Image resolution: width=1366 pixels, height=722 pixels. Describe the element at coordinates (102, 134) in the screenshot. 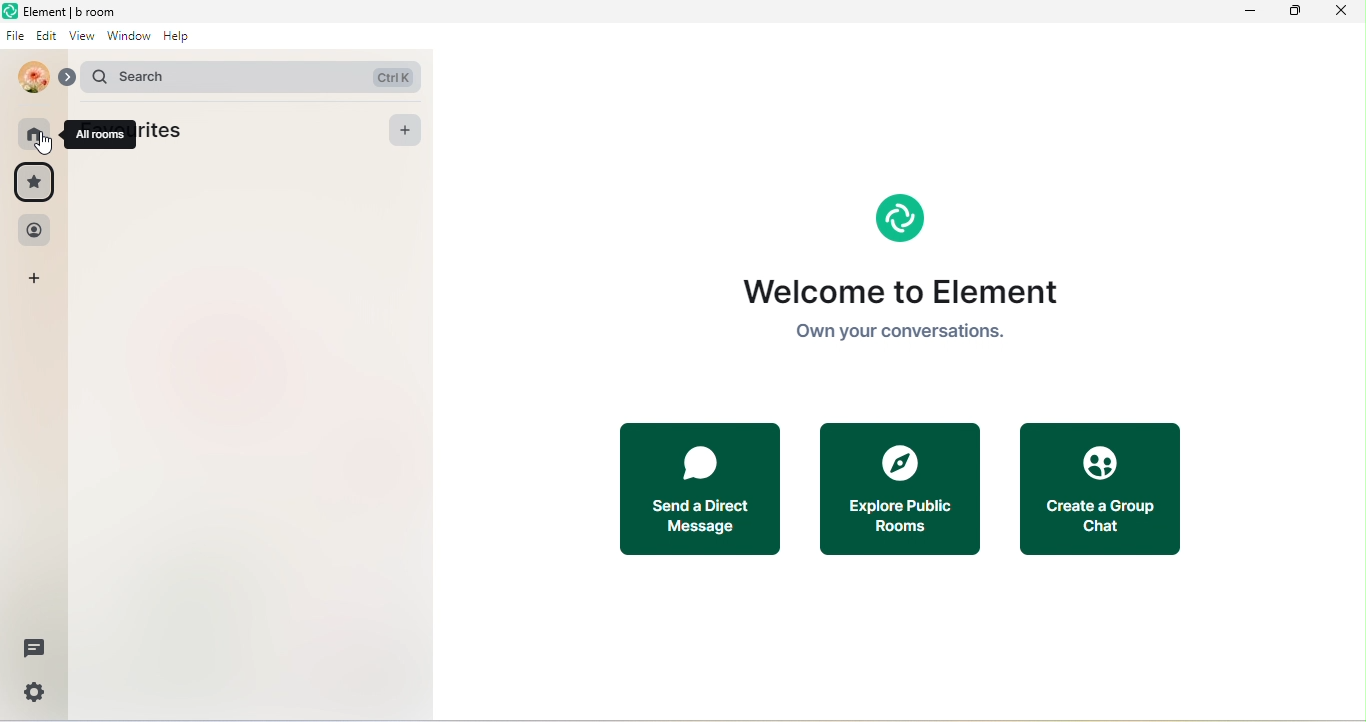

I see `all rooms` at that location.